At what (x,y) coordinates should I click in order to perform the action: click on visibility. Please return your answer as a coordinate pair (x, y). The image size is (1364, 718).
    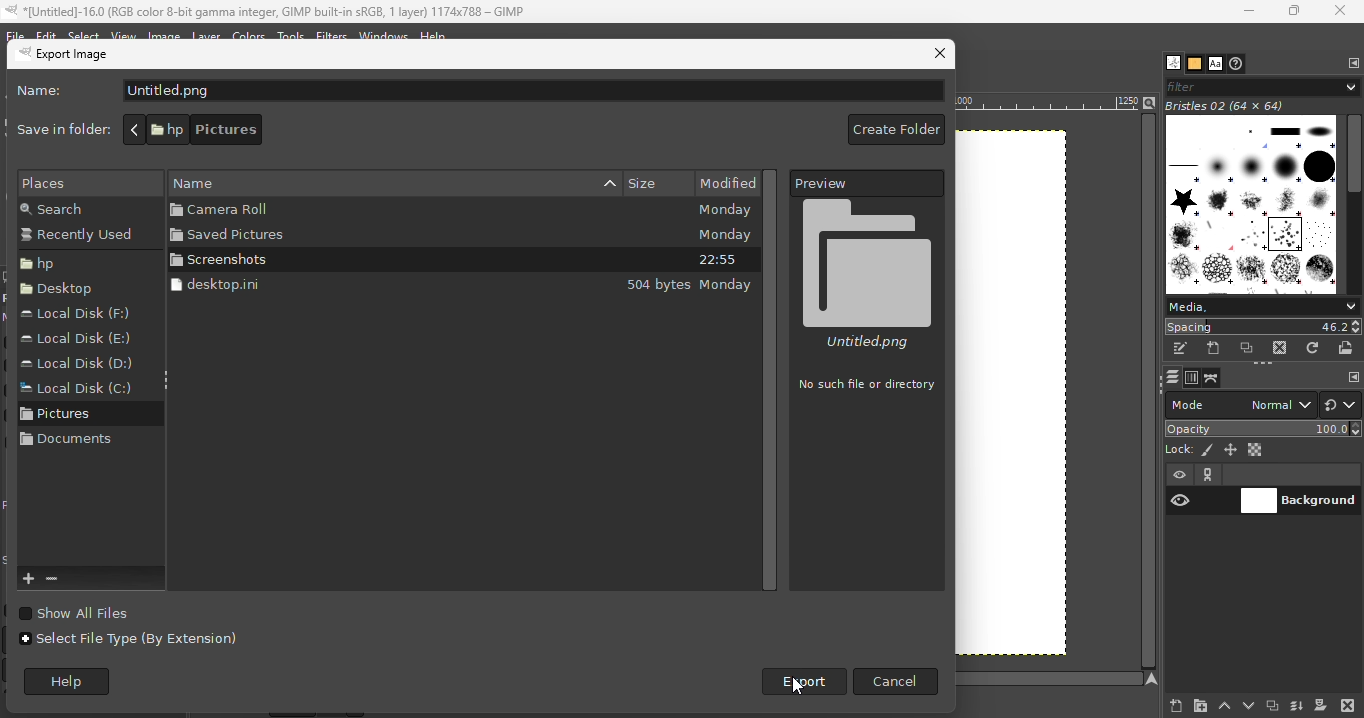
    Looking at the image, I should click on (1180, 501).